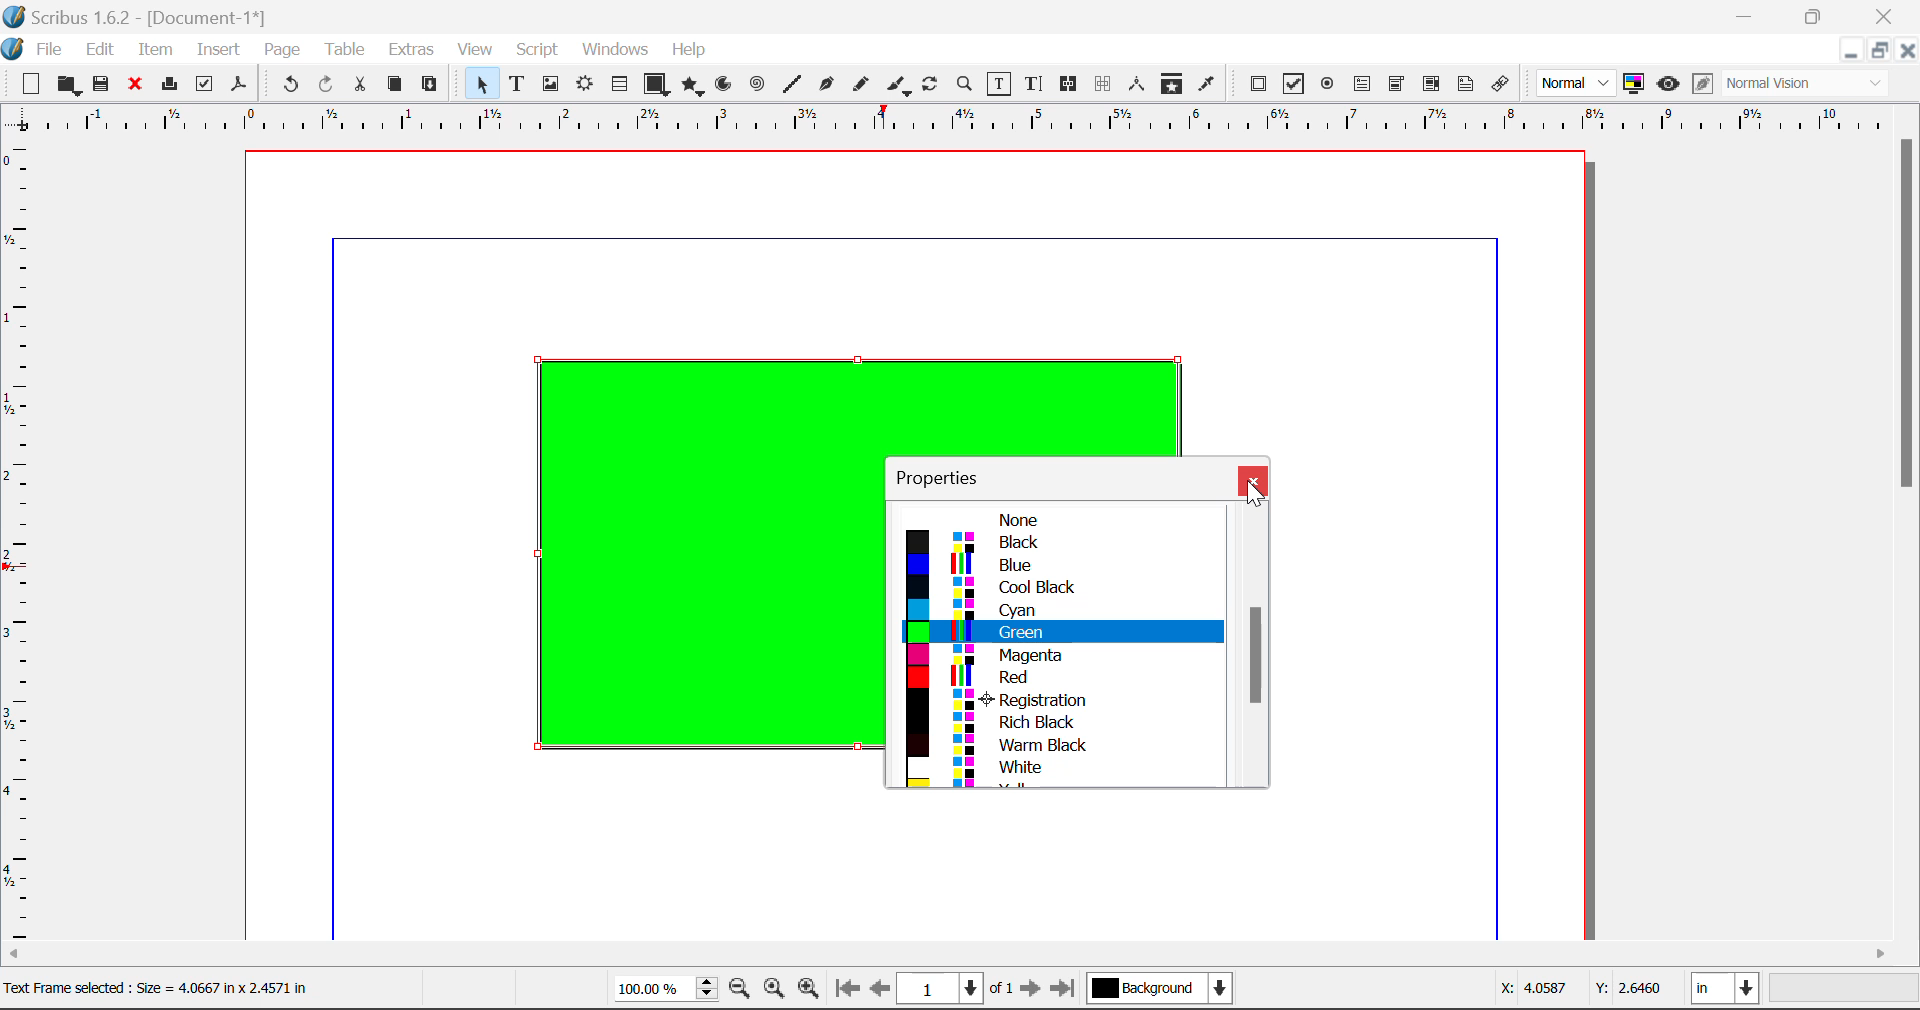 Image resolution: width=1920 pixels, height=1010 pixels. Describe the element at coordinates (1327, 85) in the screenshot. I see `Pdf Radio Button` at that location.